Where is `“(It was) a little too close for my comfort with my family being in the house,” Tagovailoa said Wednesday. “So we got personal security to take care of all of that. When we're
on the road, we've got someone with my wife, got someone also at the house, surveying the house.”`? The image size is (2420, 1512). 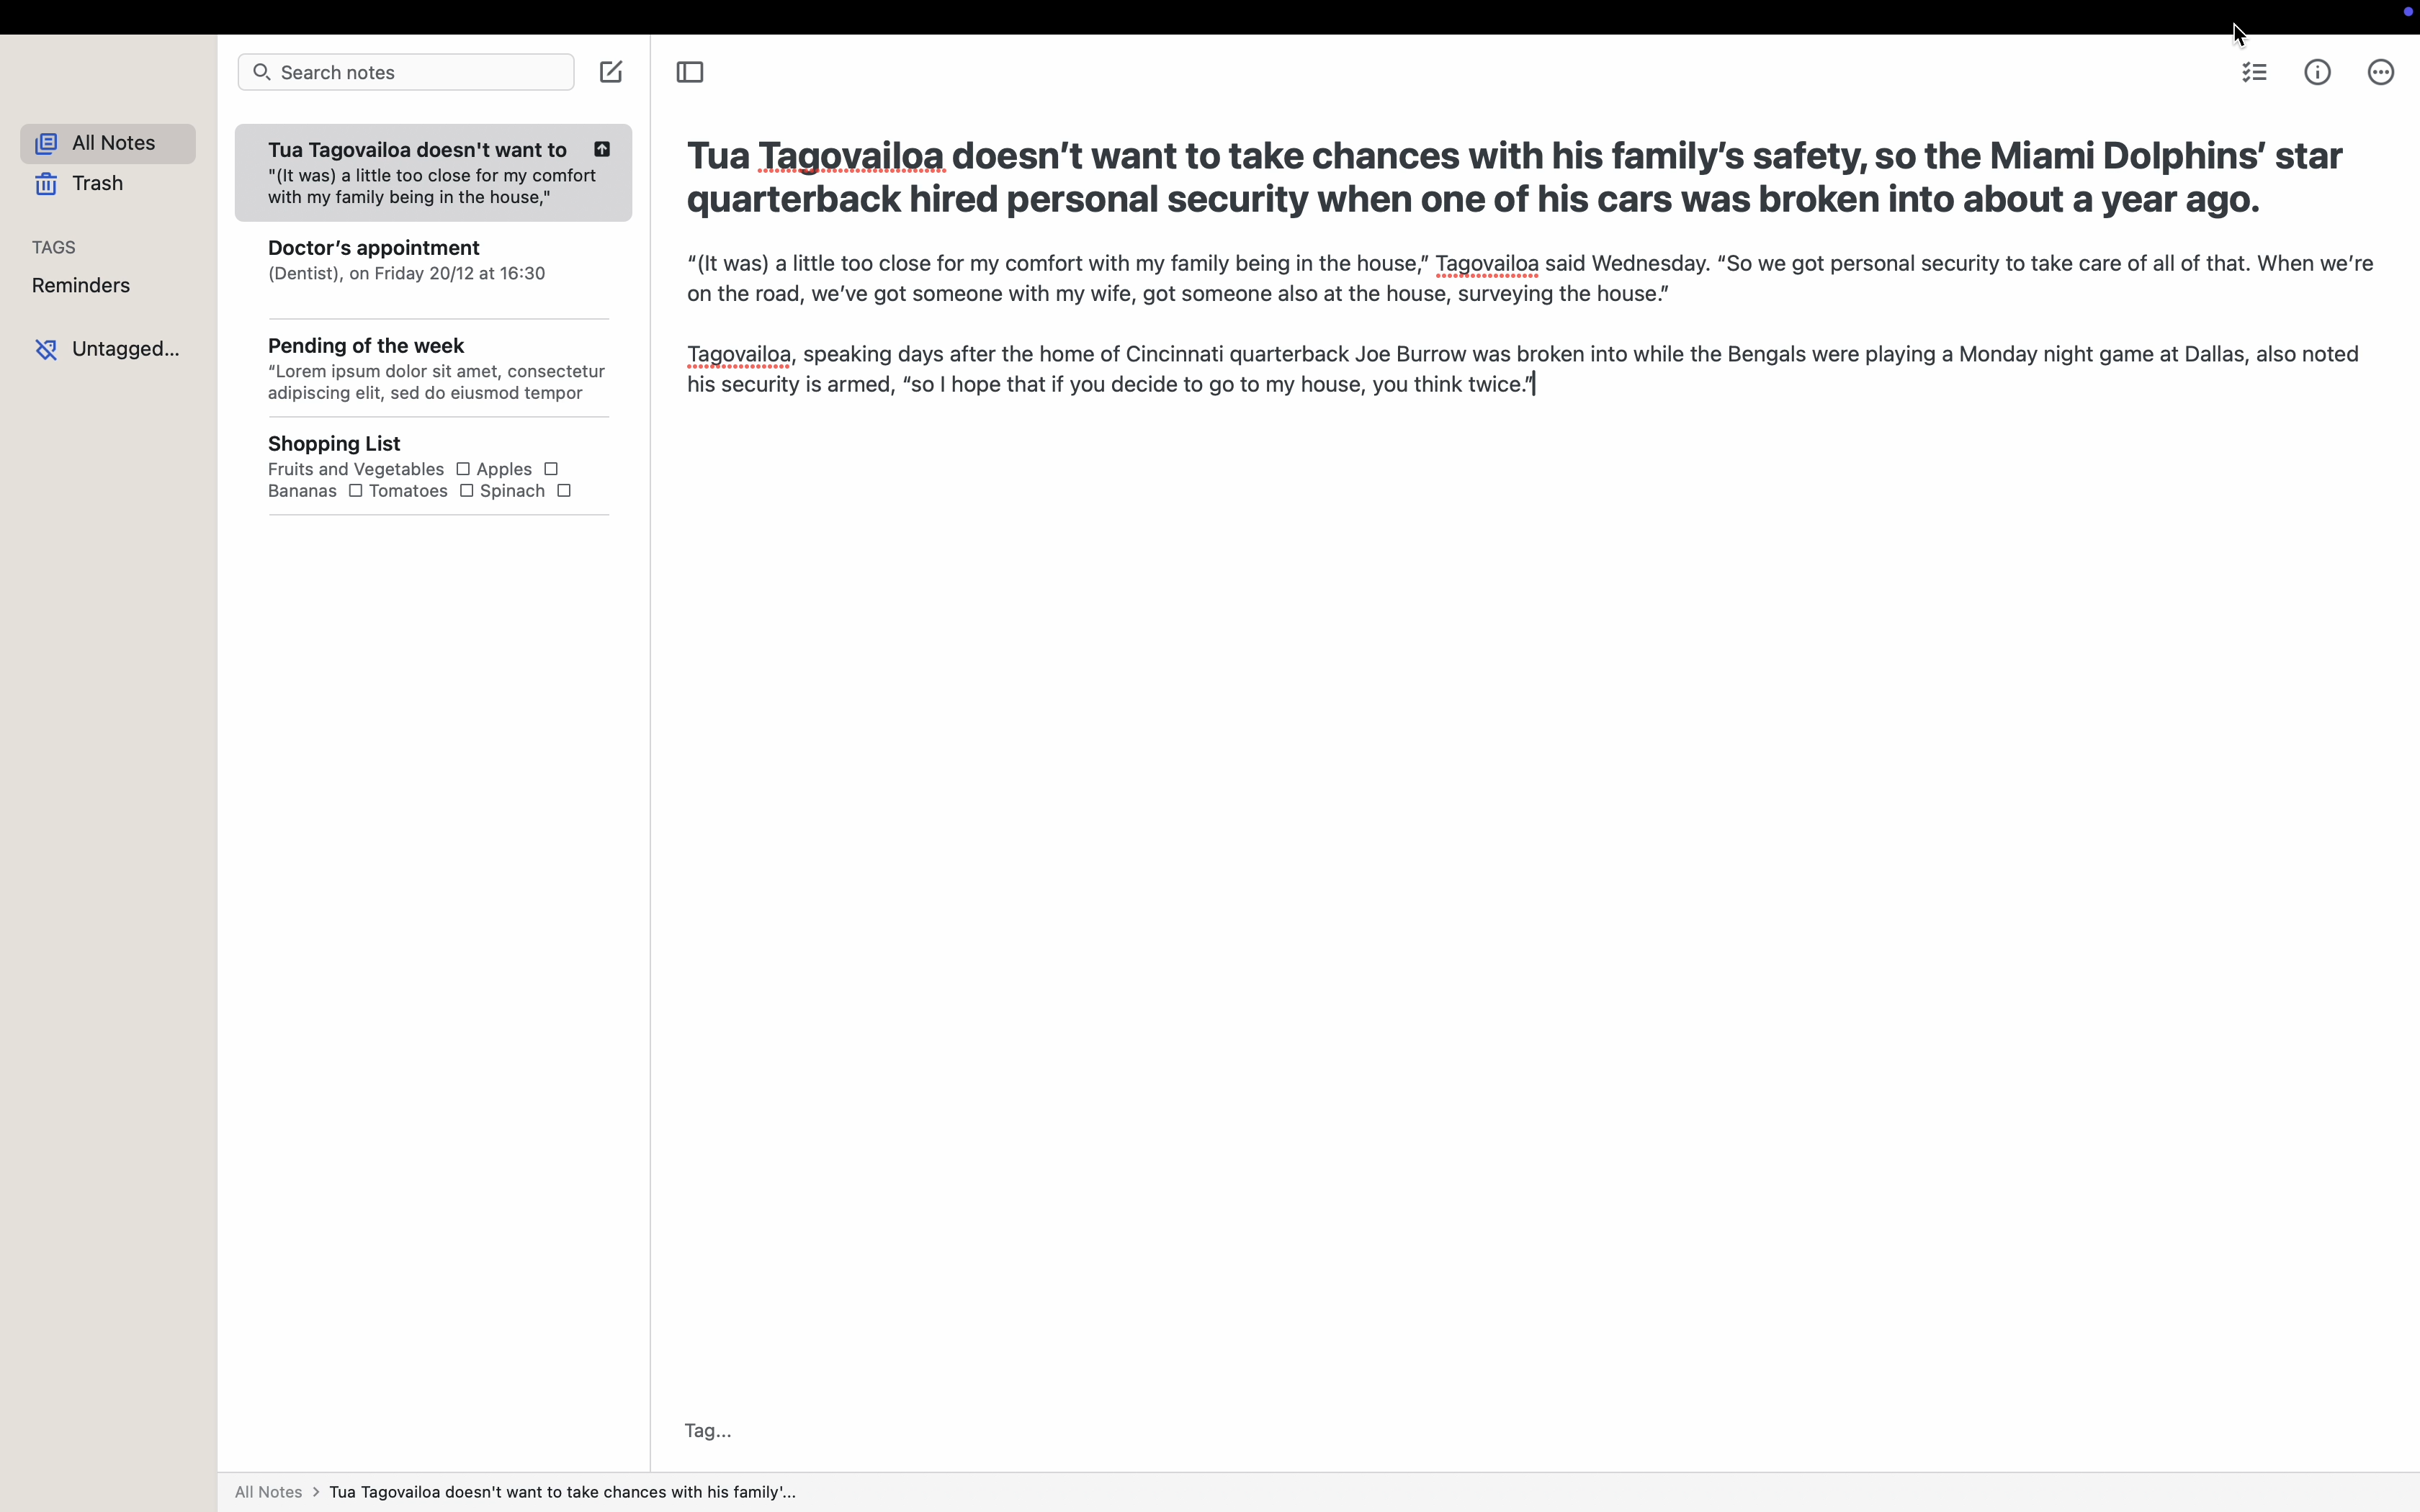
“(It was) a little too close for my comfort with my family being in the house,” Tagovailoa said Wednesday. “So we got personal security to take care of all of that. When we're
on the road, we've got someone with my wife, got someone also at the house, surveying the house.” is located at coordinates (1526, 283).